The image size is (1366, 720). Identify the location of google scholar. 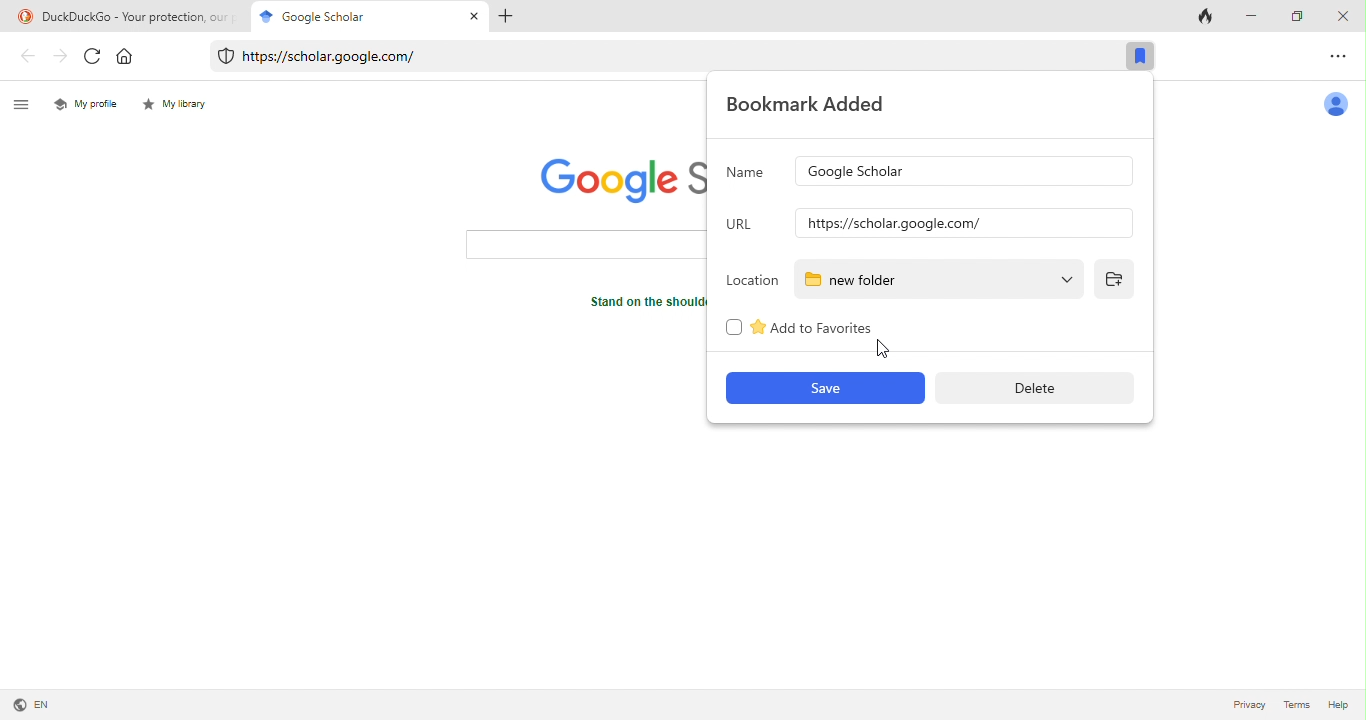
(964, 171).